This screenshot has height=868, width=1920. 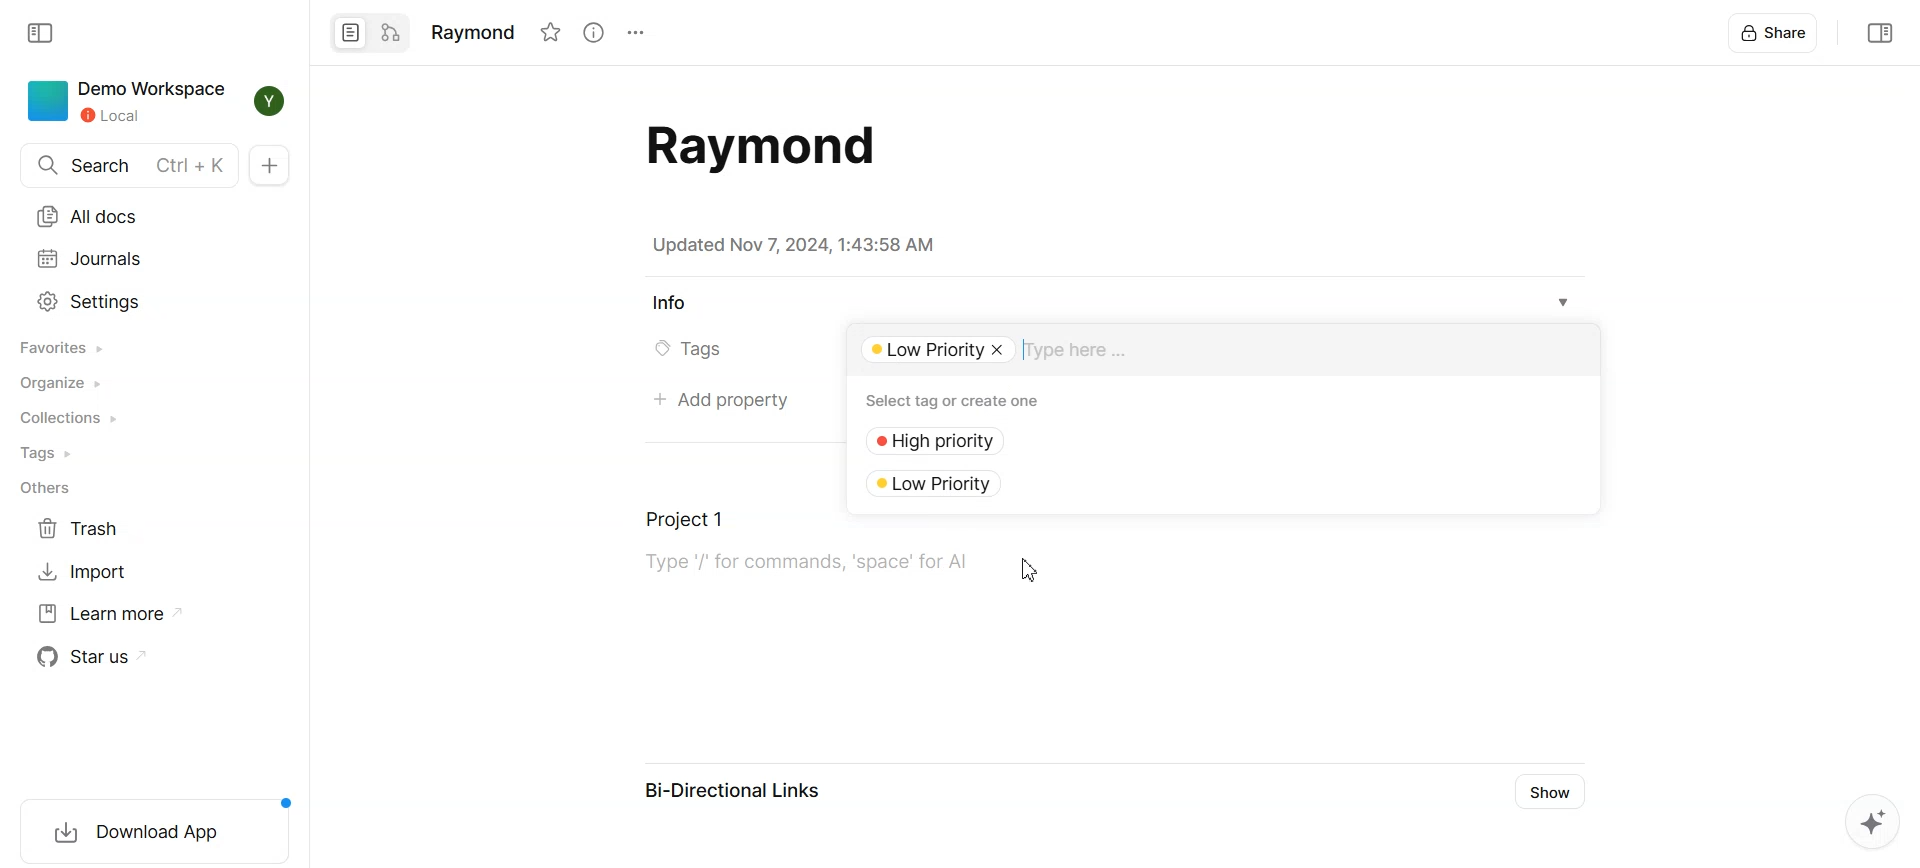 What do you see at coordinates (97, 656) in the screenshot?
I see `Star us` at bounding box center [97, 656].